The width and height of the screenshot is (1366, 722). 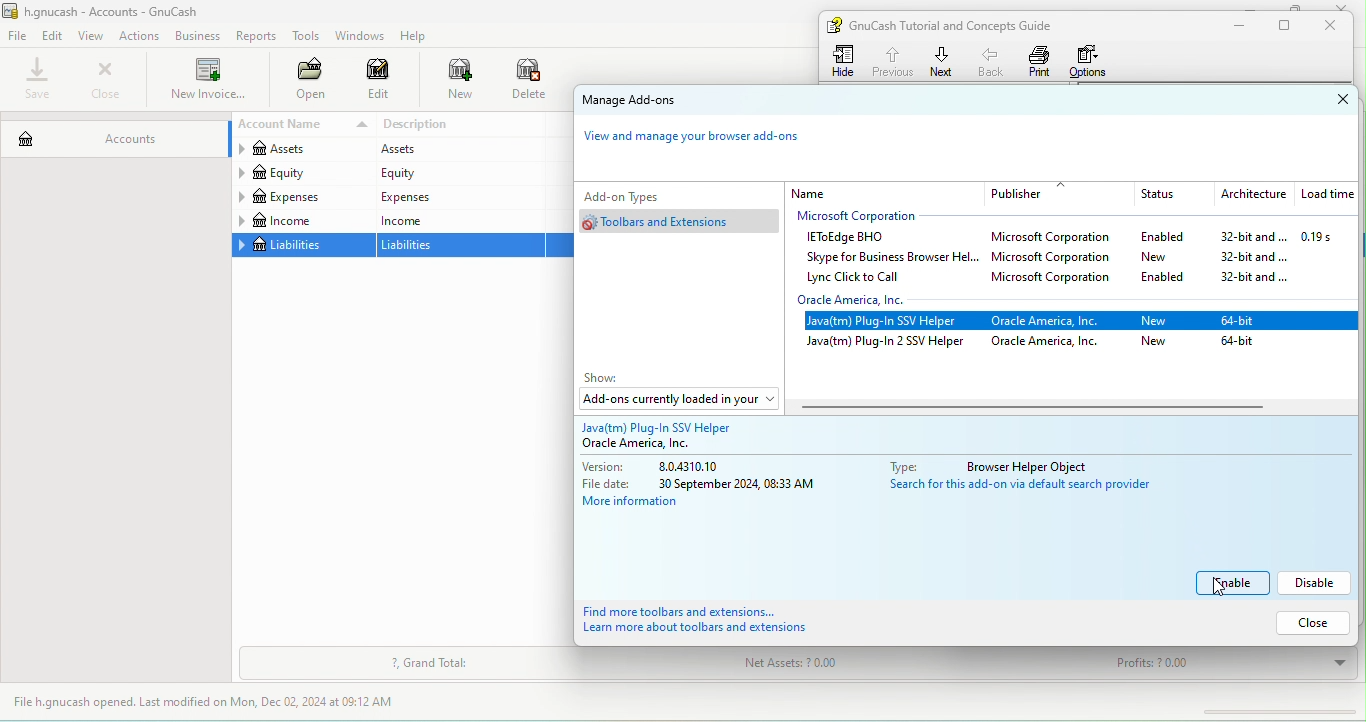 What do you see at coordinates (1058, 280) in the screenshot?
I see `microsoft corporation` at bounding box center [1058, 280].